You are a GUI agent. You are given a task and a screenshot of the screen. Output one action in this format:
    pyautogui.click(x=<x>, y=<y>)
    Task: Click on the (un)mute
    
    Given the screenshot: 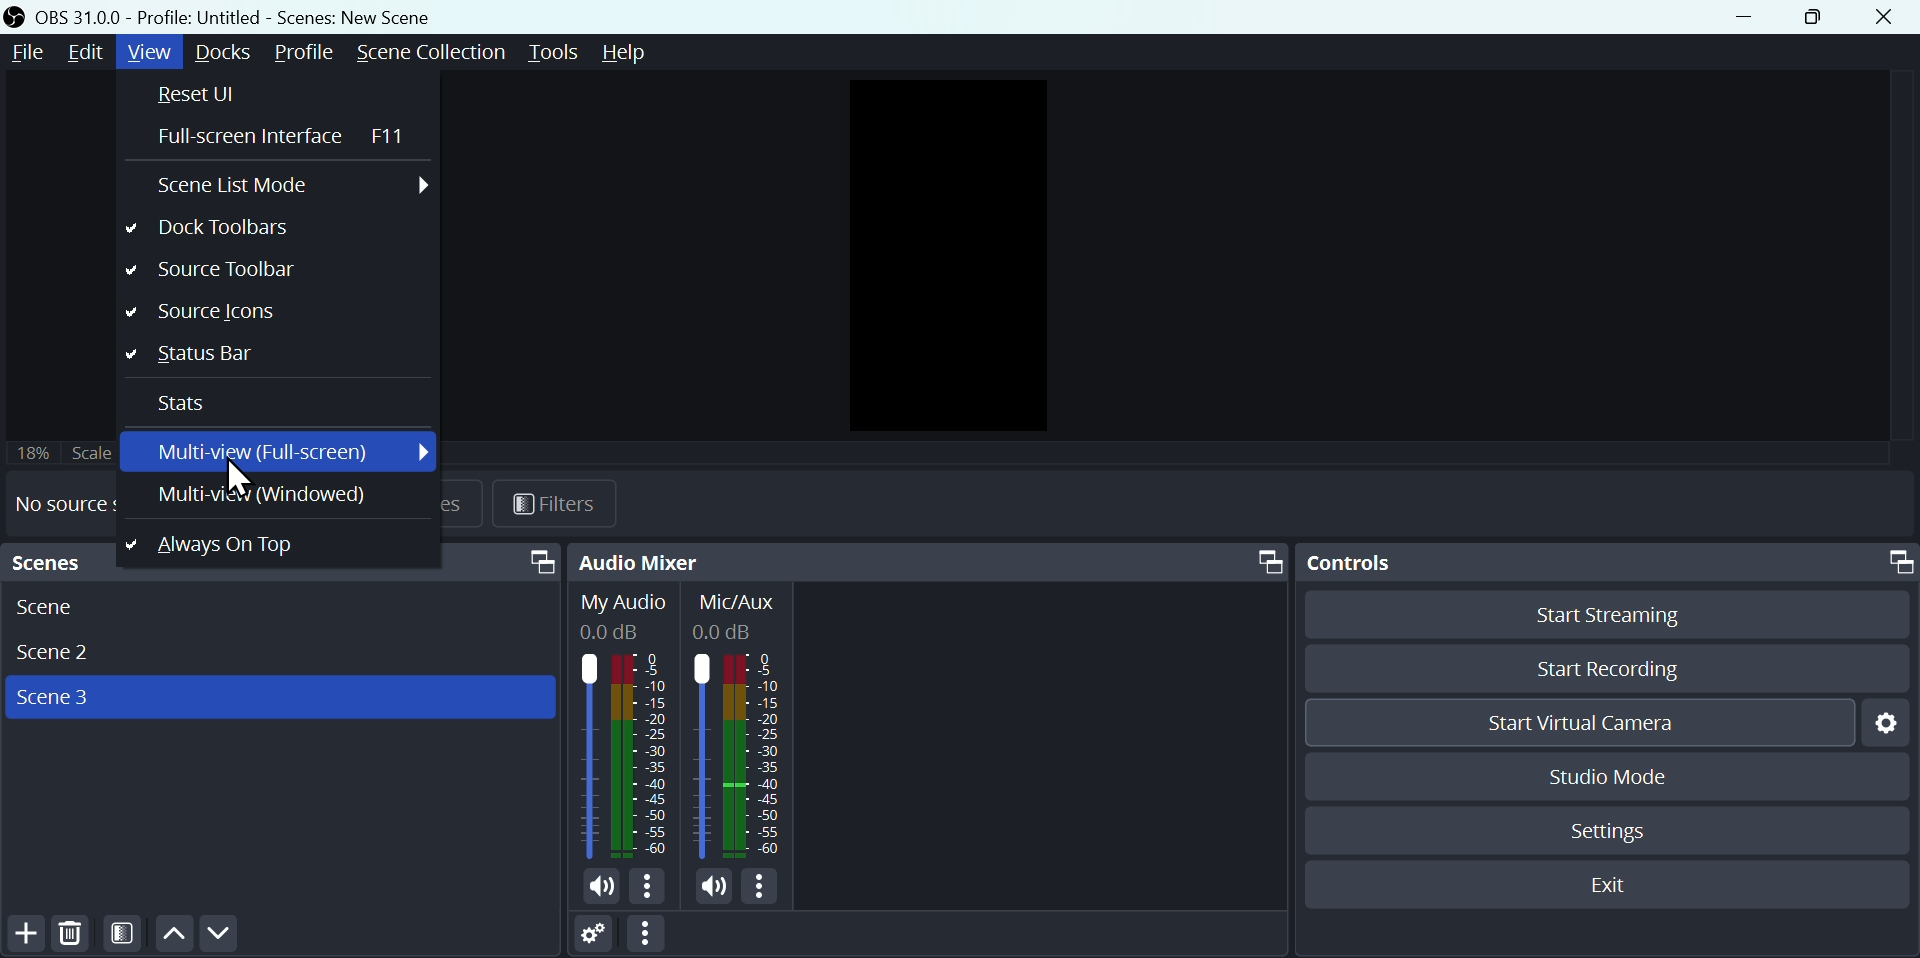 What is the action you would take?
    pyautogui.click(x=600, y=888)
    